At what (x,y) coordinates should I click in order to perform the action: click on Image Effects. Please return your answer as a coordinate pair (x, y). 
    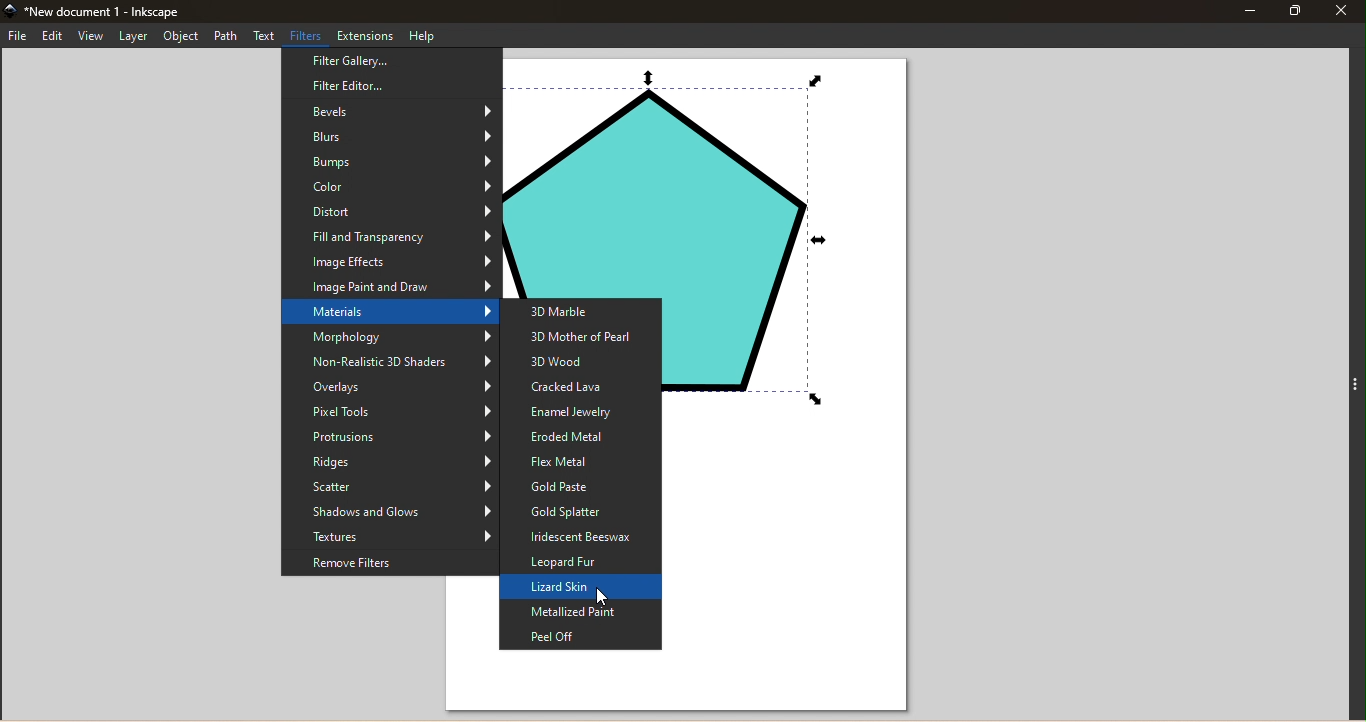
    Looking at the image, I should click on (390, 264).